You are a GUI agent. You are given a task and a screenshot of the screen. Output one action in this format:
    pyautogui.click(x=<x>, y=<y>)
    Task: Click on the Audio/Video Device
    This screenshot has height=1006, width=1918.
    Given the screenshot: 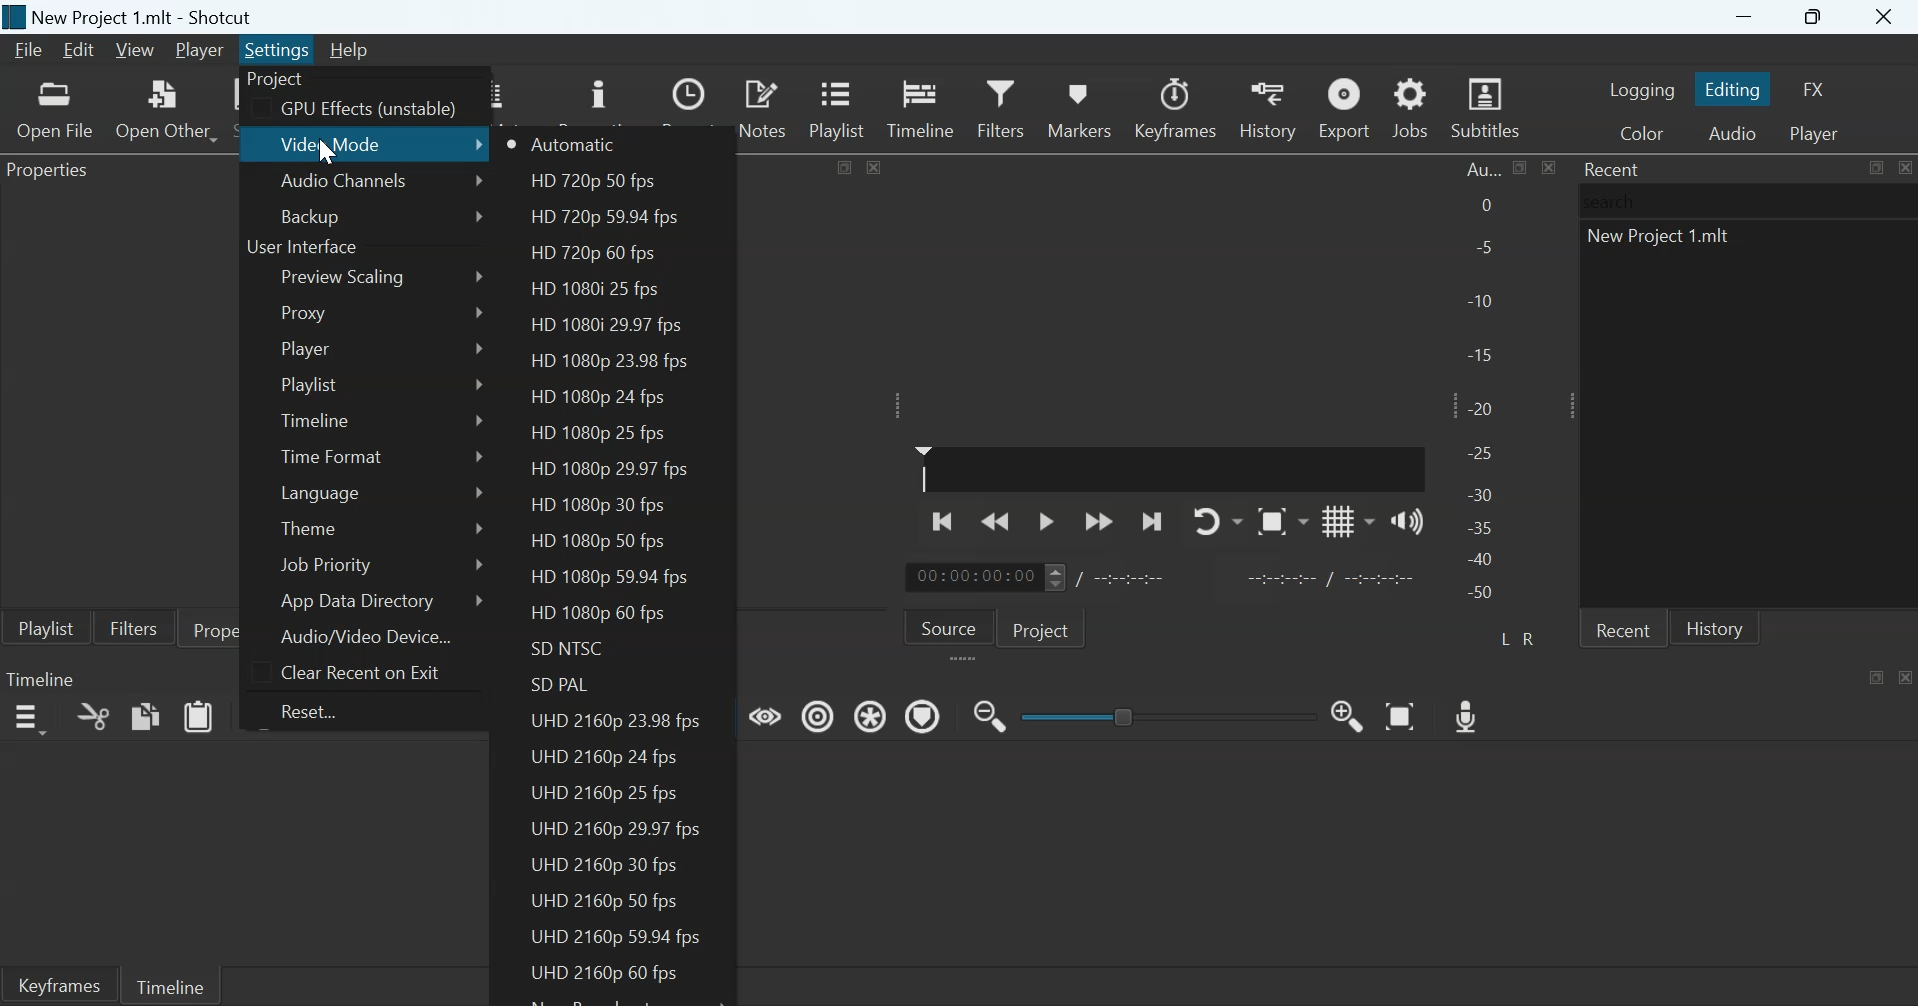 What is the action you would take?
    pyautogui.click(x=366, y=636)
    